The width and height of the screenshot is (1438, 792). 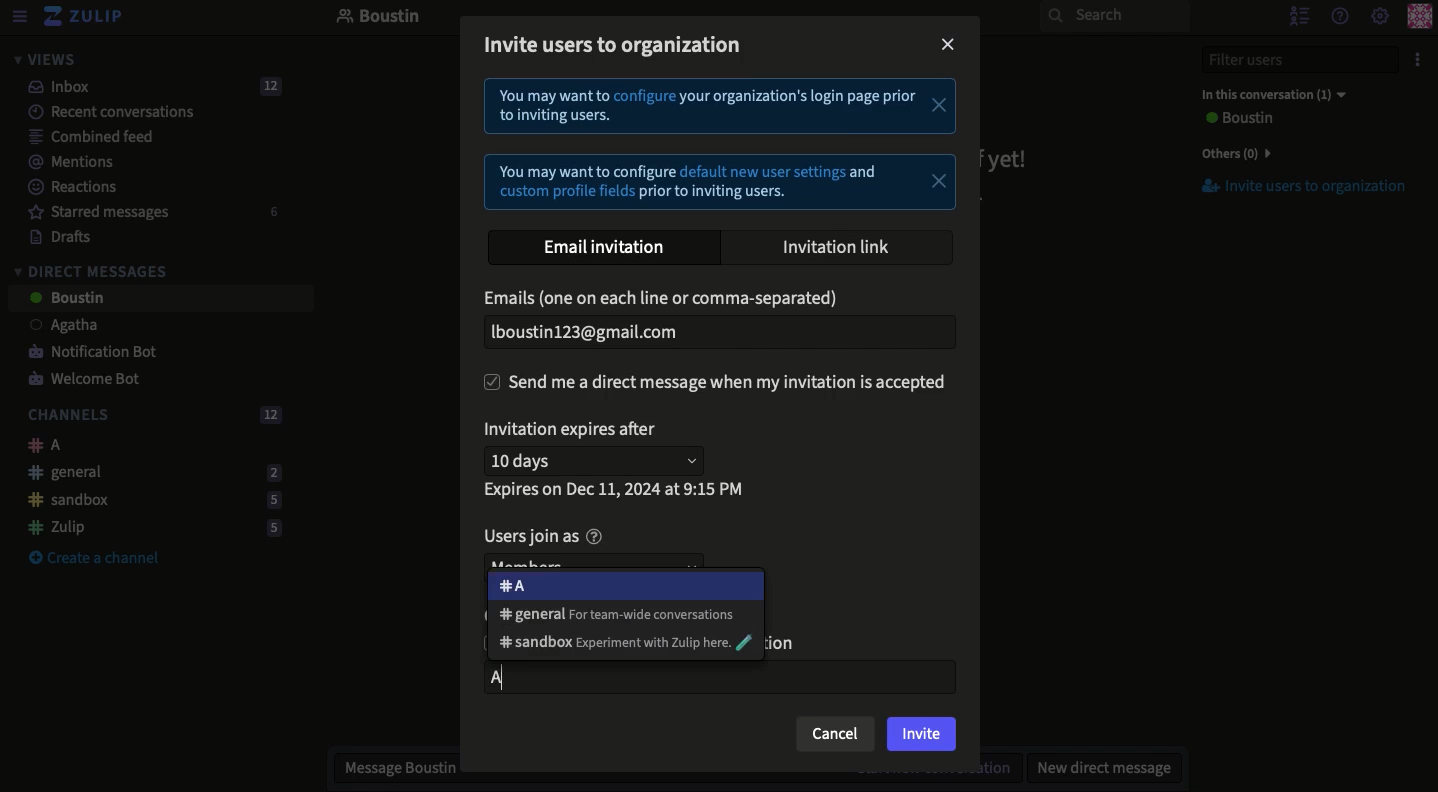 What do you see at coordinates (542, 536) in the screenshot?
I see `Users join as` at bounding box center [542, 536].